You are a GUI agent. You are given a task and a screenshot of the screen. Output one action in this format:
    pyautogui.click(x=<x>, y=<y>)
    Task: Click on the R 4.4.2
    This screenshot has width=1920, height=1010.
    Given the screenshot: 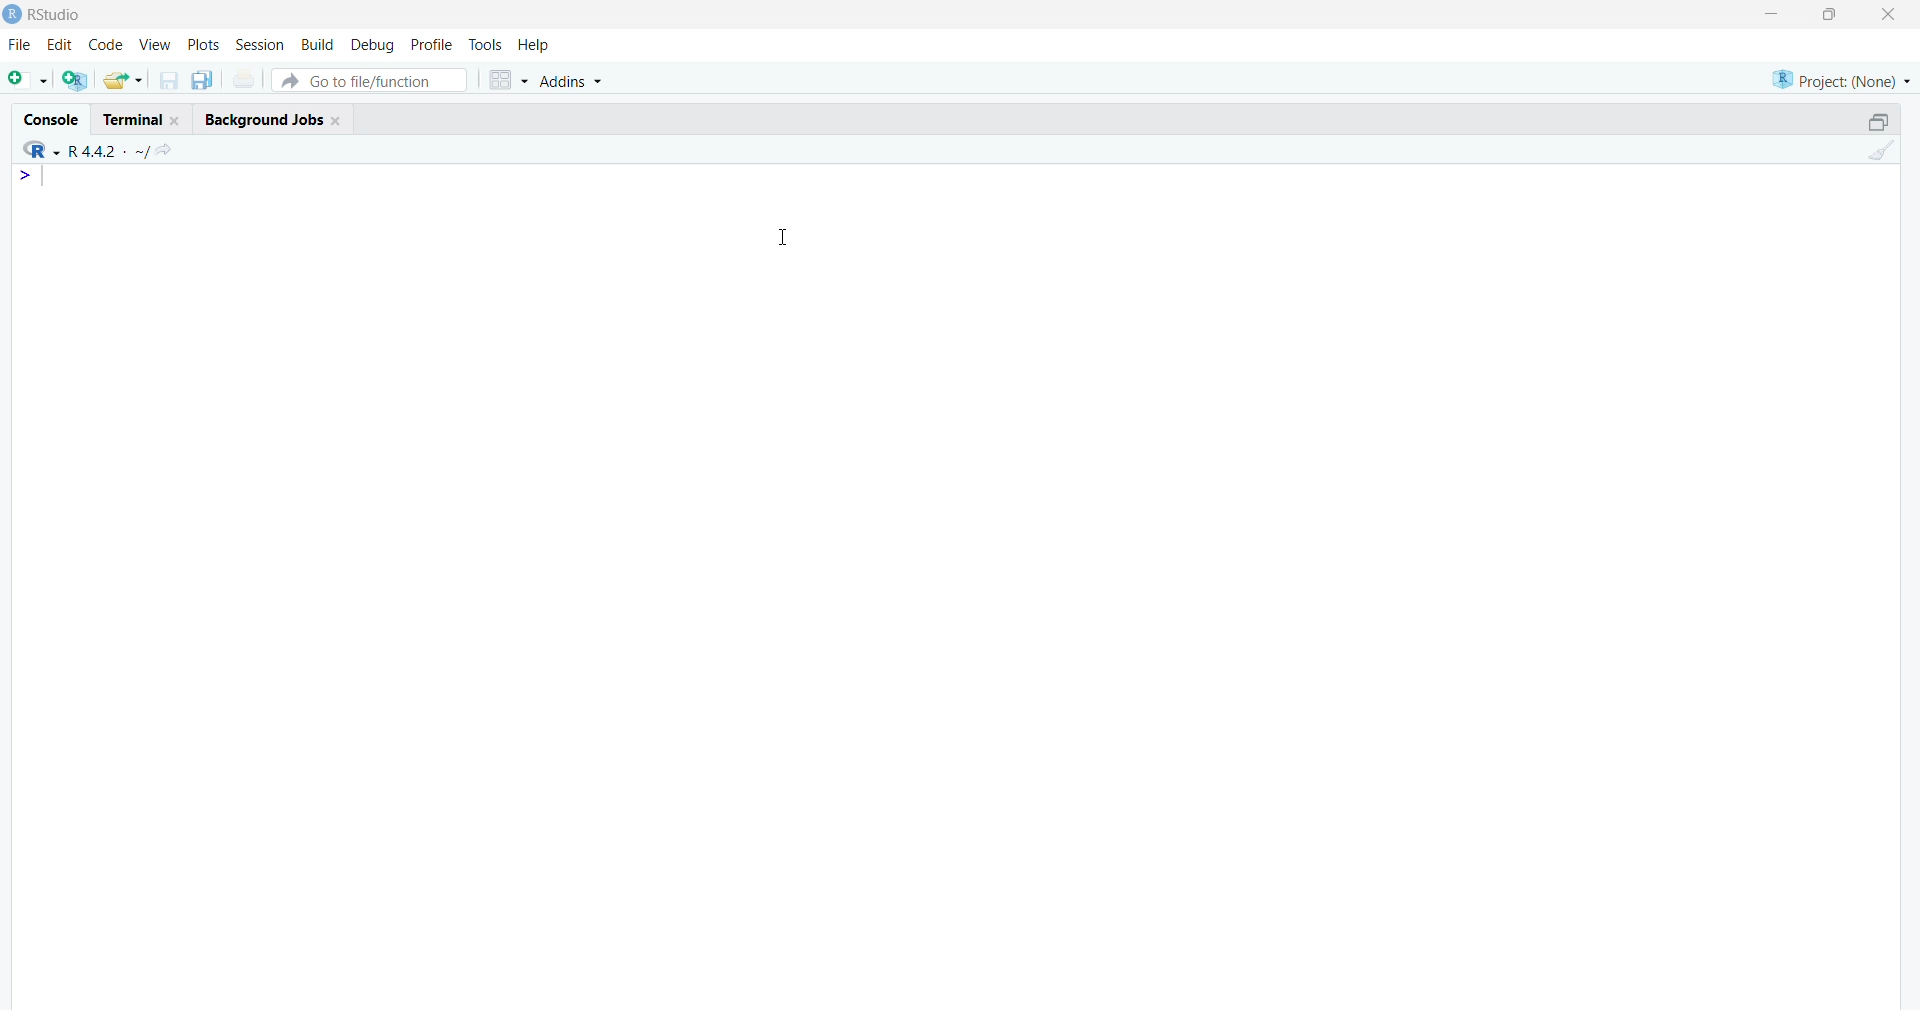 What is the action you would take?
    pyautogui.click(x=80, y=151)
    